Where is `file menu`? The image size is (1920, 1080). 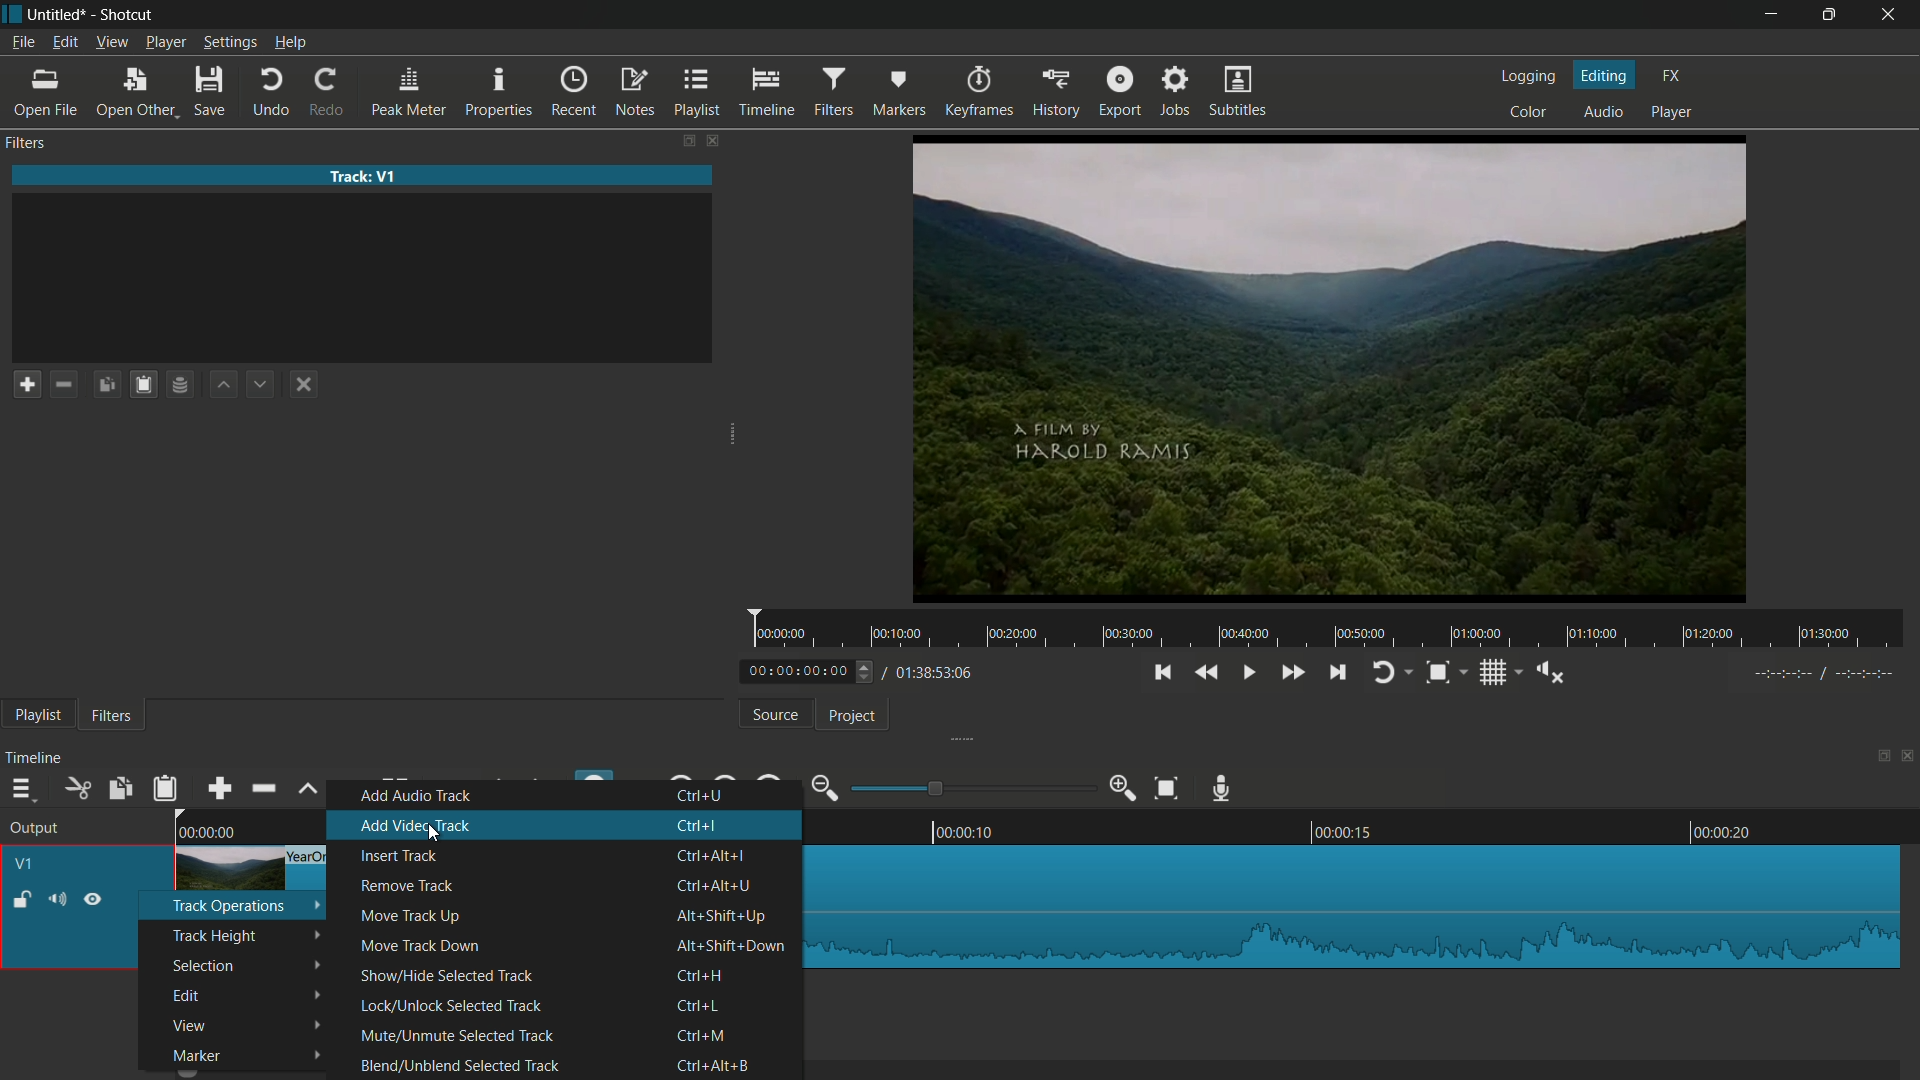 file menu is located at coordinates (22, 44).